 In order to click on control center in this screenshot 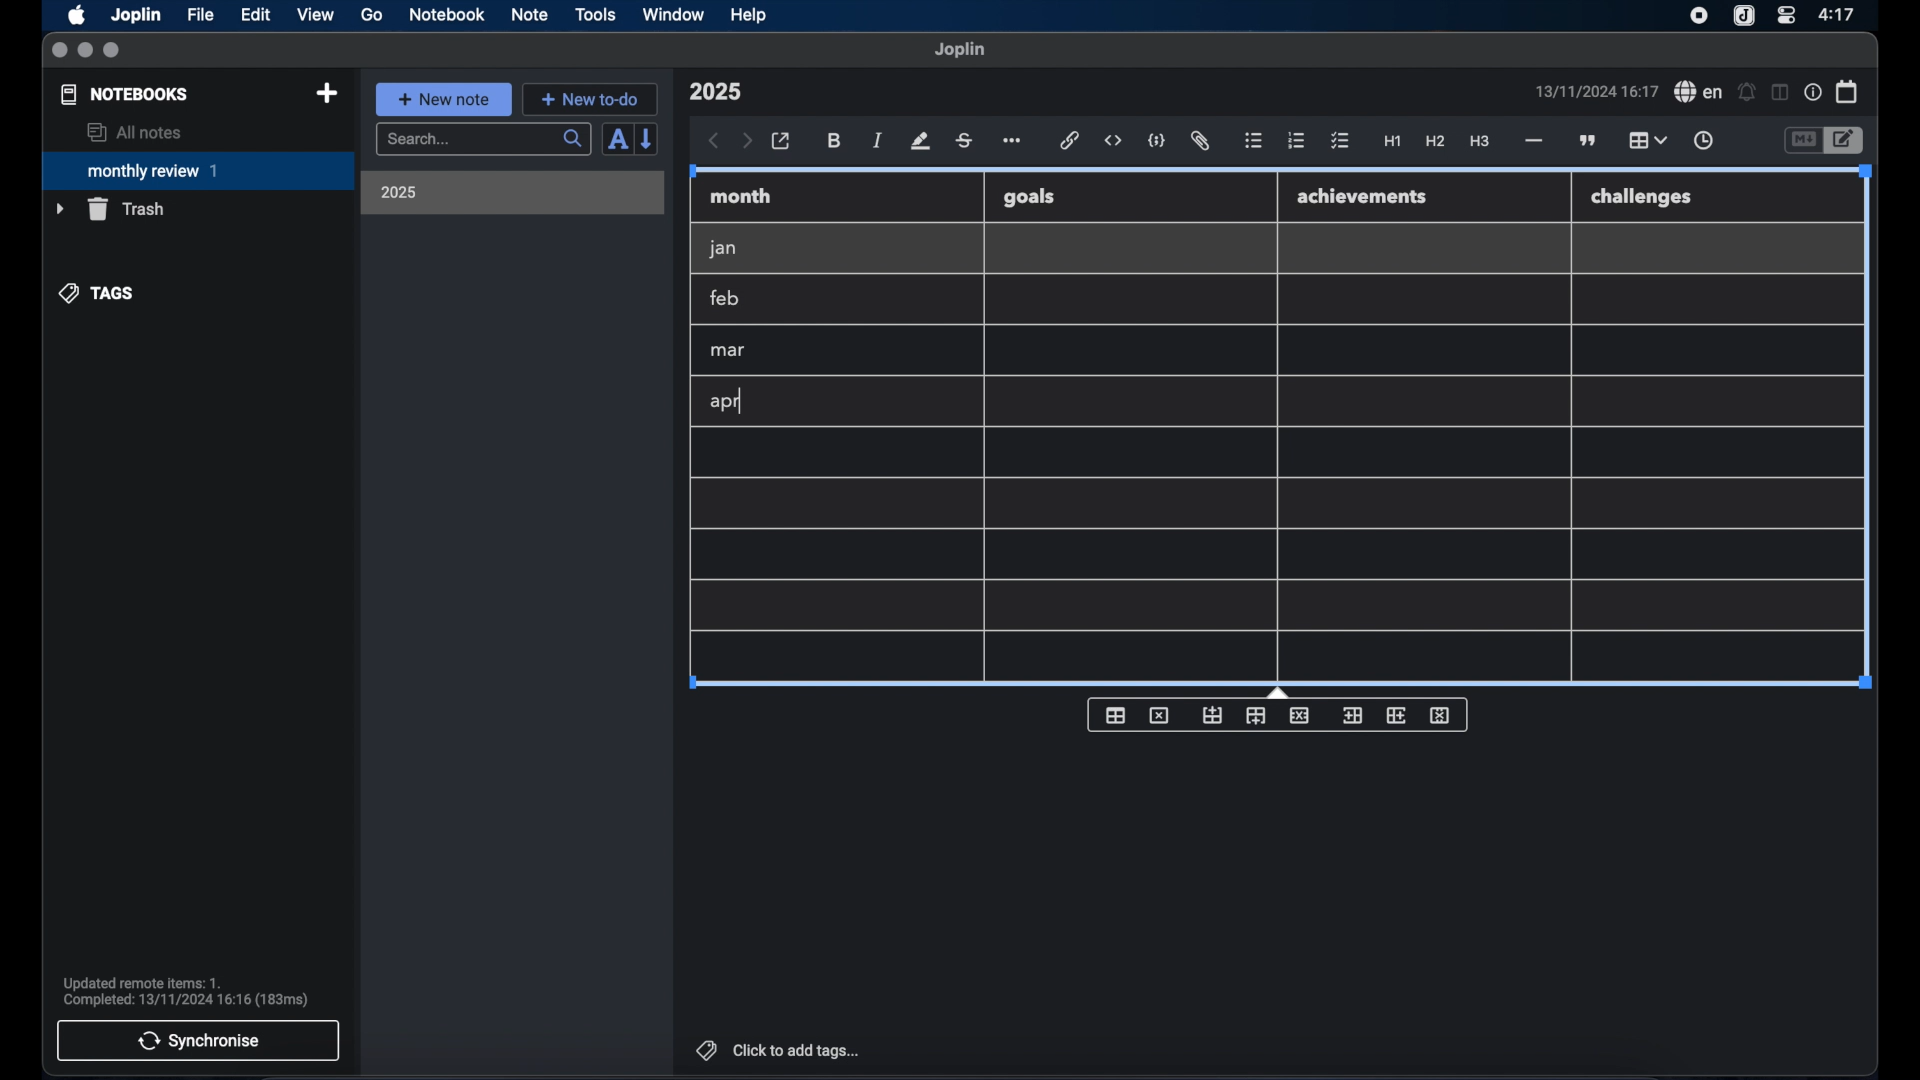, I will do `click(1785, 14)`.